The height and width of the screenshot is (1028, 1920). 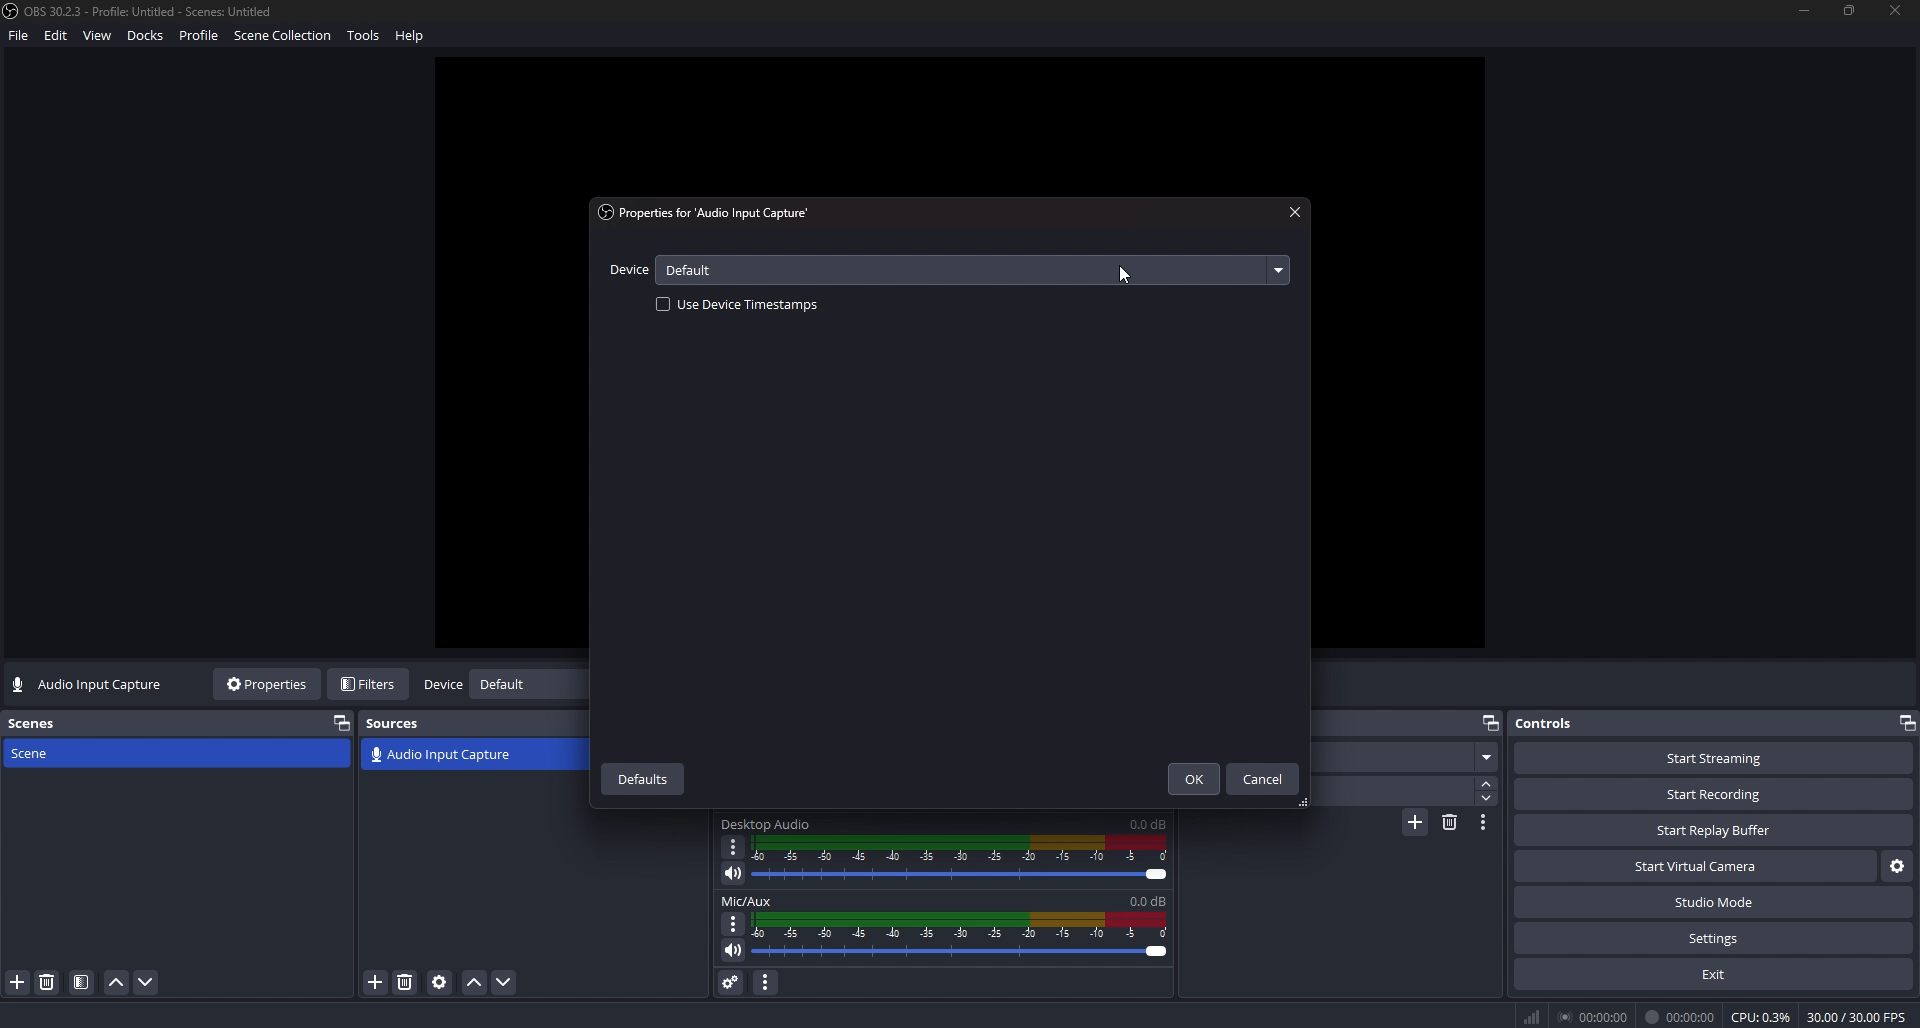 I want to click on pop out, so click(x=1908, y=723).